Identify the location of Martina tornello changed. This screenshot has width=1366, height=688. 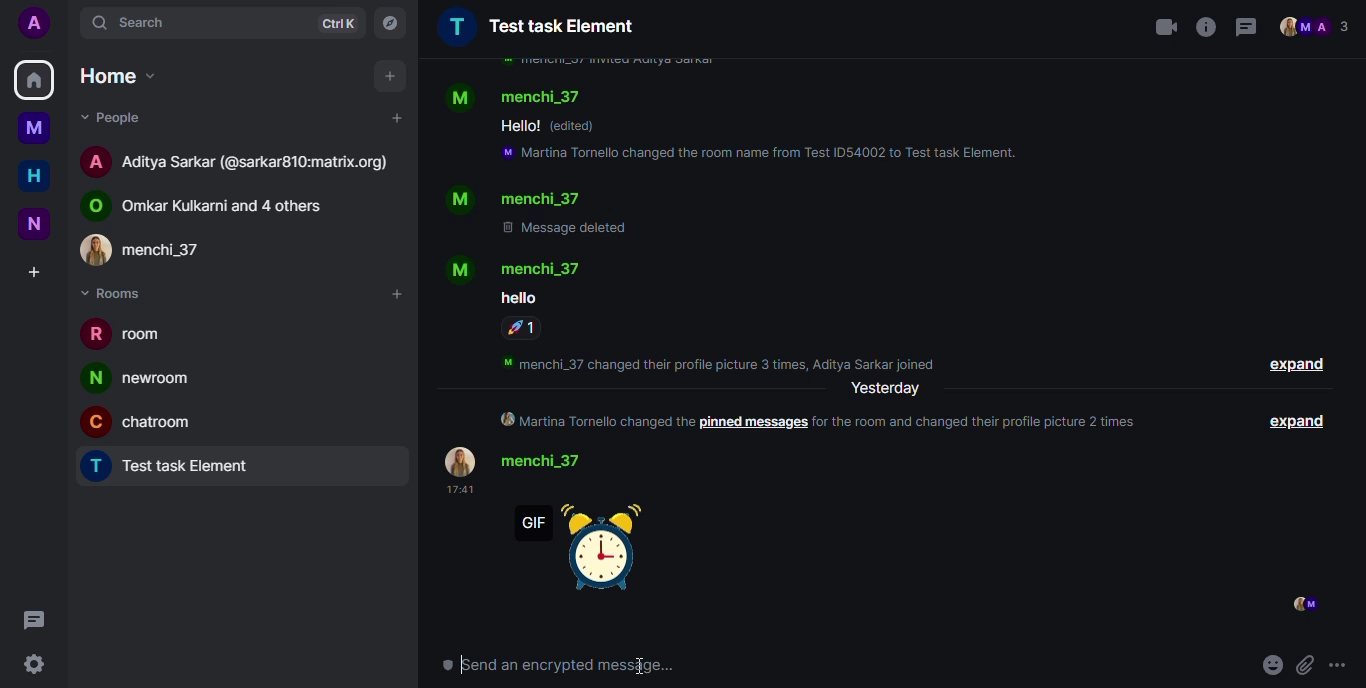
(593, 421).